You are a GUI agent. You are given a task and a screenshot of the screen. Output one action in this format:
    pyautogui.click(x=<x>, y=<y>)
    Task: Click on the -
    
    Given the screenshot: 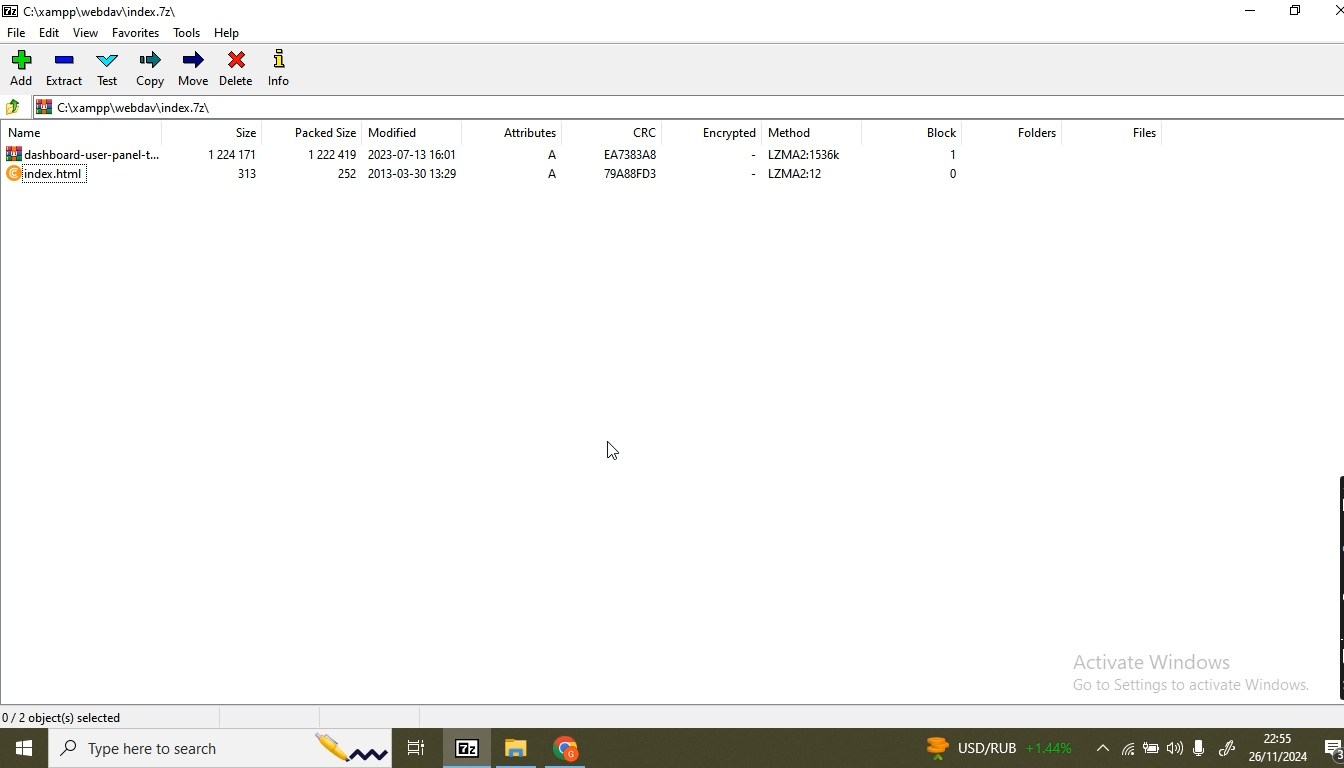 What is the action you would take?
    pyautogui.click(x=741, y=154)
    